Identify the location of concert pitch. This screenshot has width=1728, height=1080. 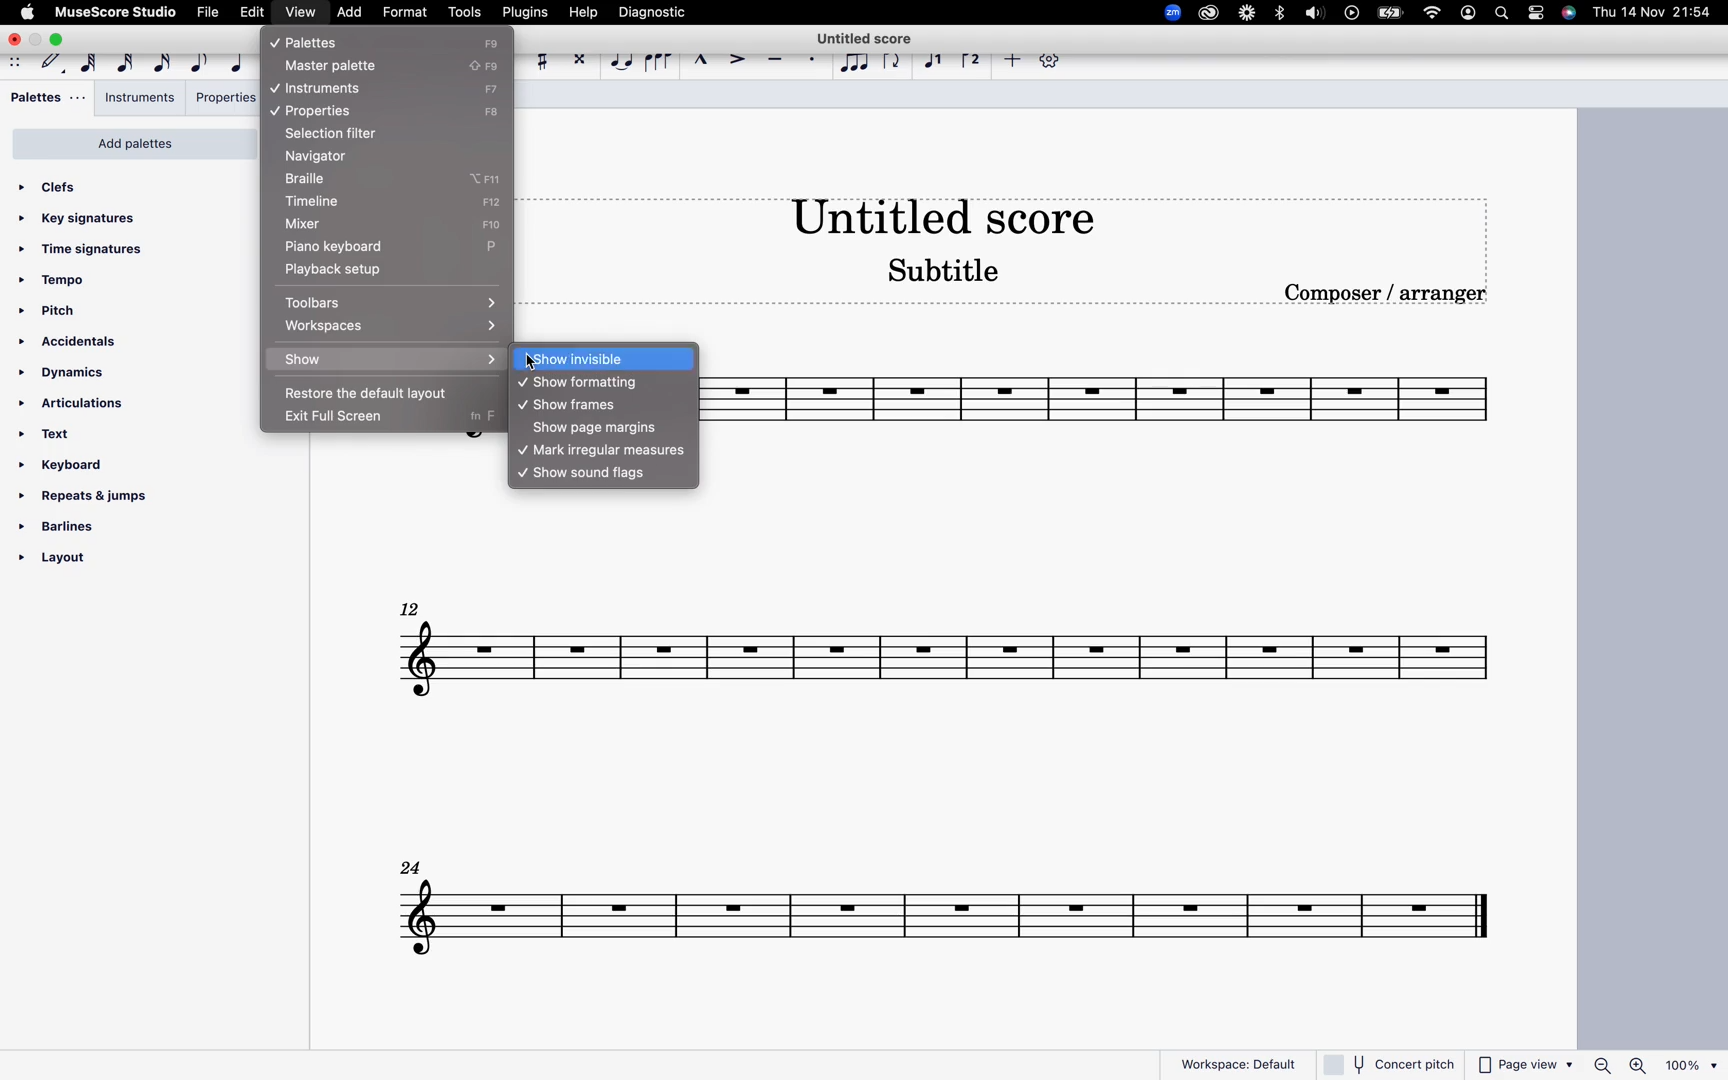
(1390, 1063).